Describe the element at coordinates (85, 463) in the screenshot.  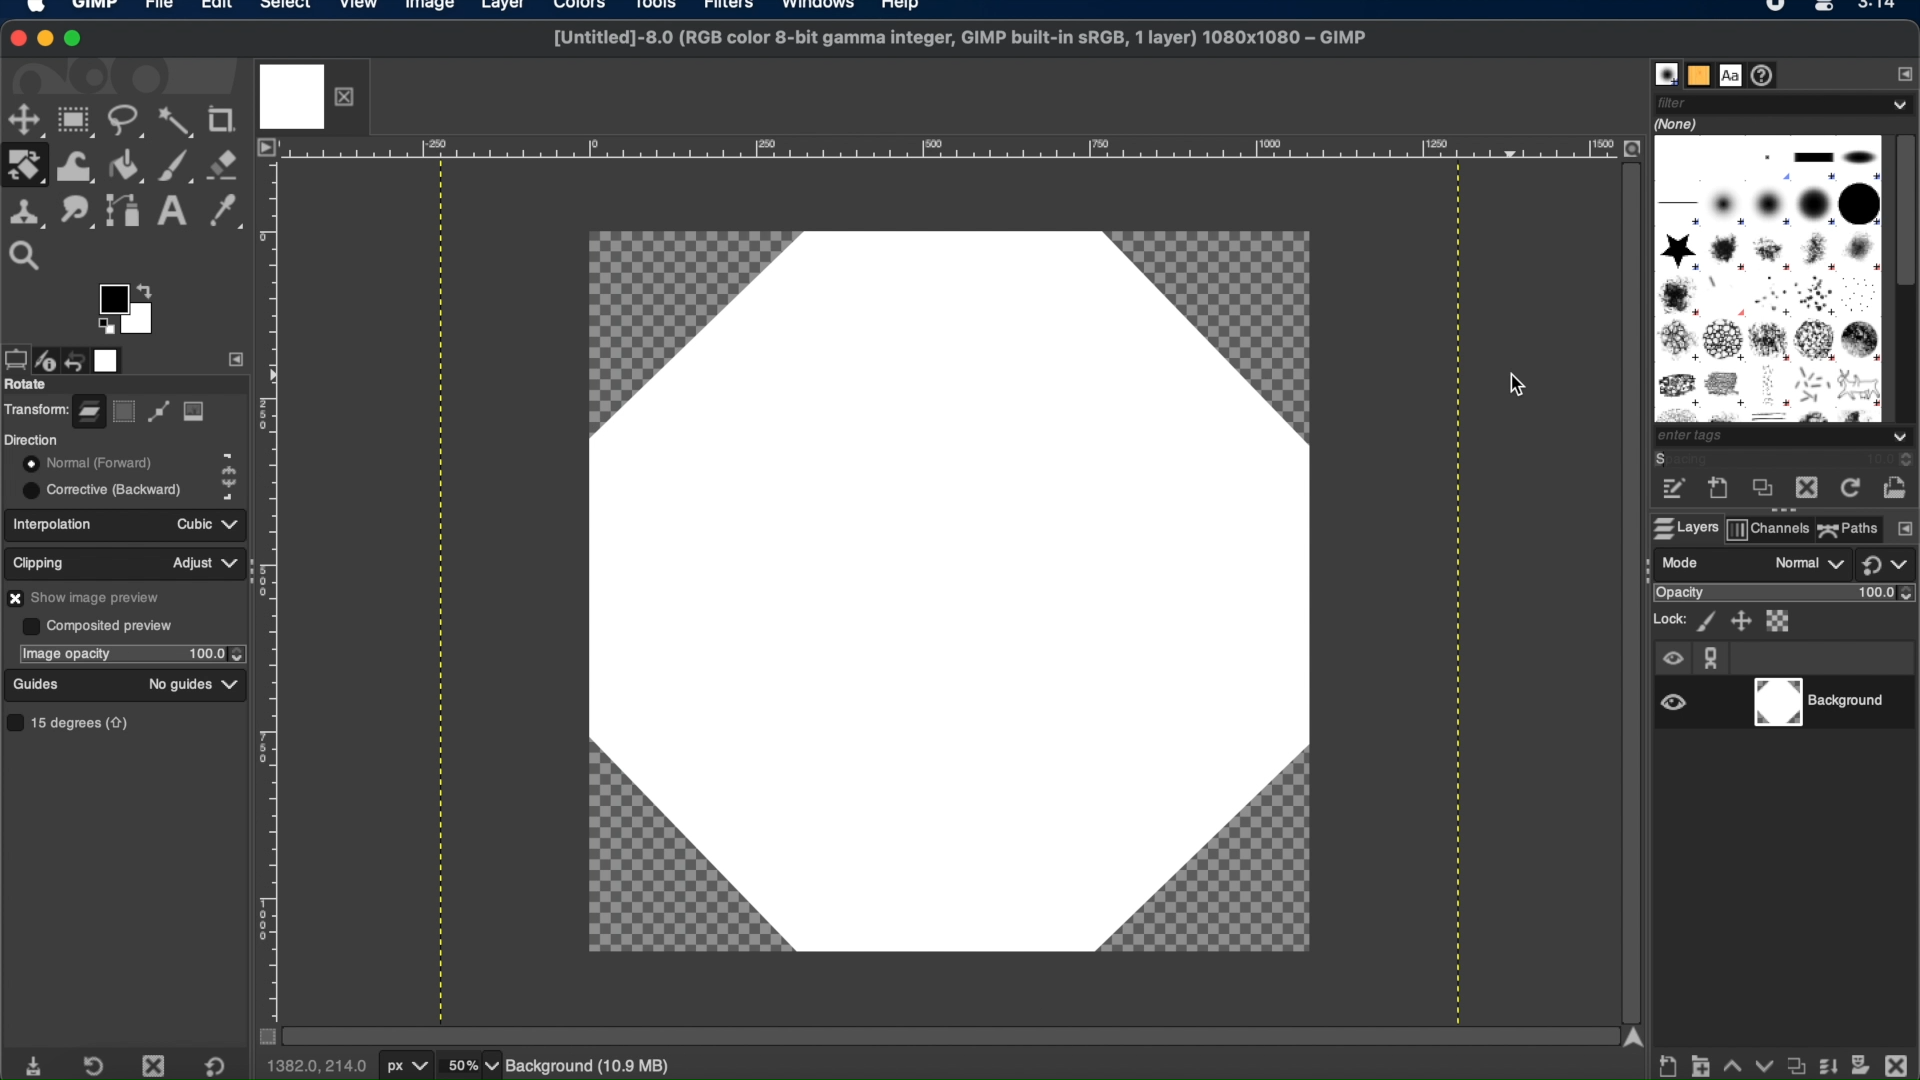
I see `normal forward toggle button` at that location.